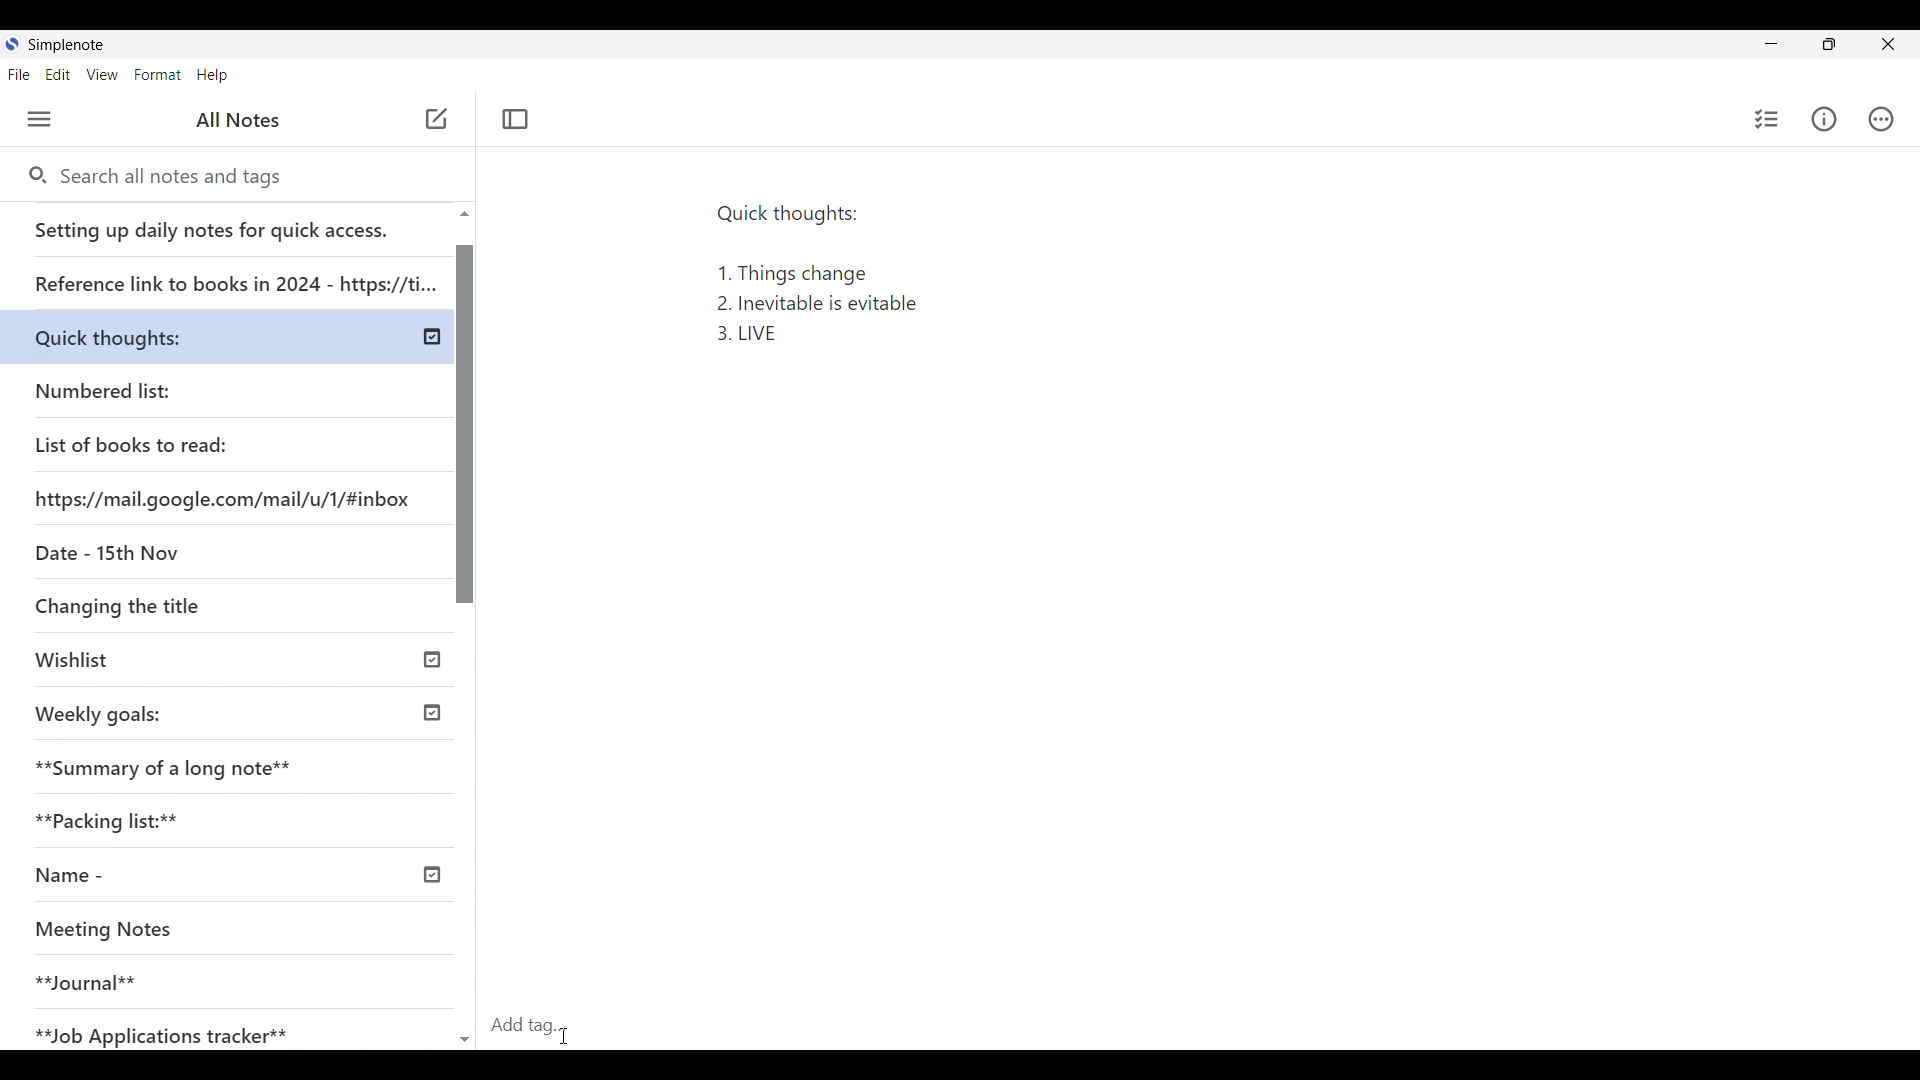  Describe the element at coordinates (199, 974) in the screenshot. I see `Journal` at that location.